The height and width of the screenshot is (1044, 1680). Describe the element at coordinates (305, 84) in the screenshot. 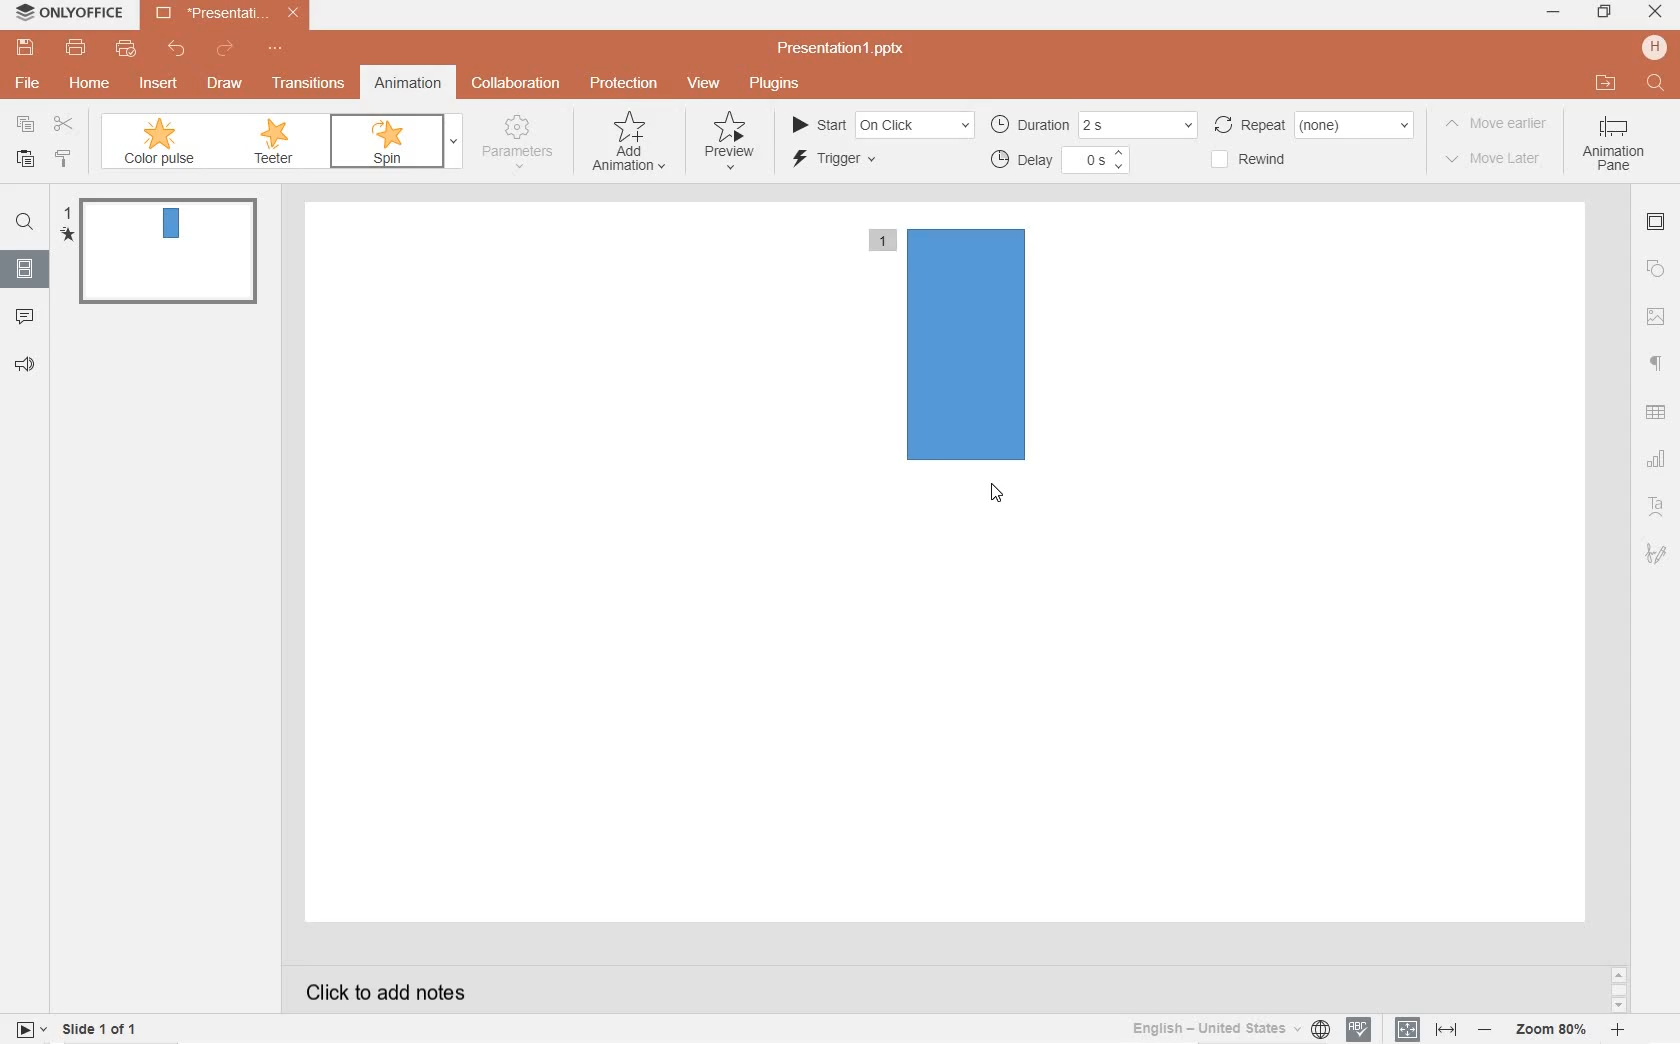

I see `transitions` at that location.